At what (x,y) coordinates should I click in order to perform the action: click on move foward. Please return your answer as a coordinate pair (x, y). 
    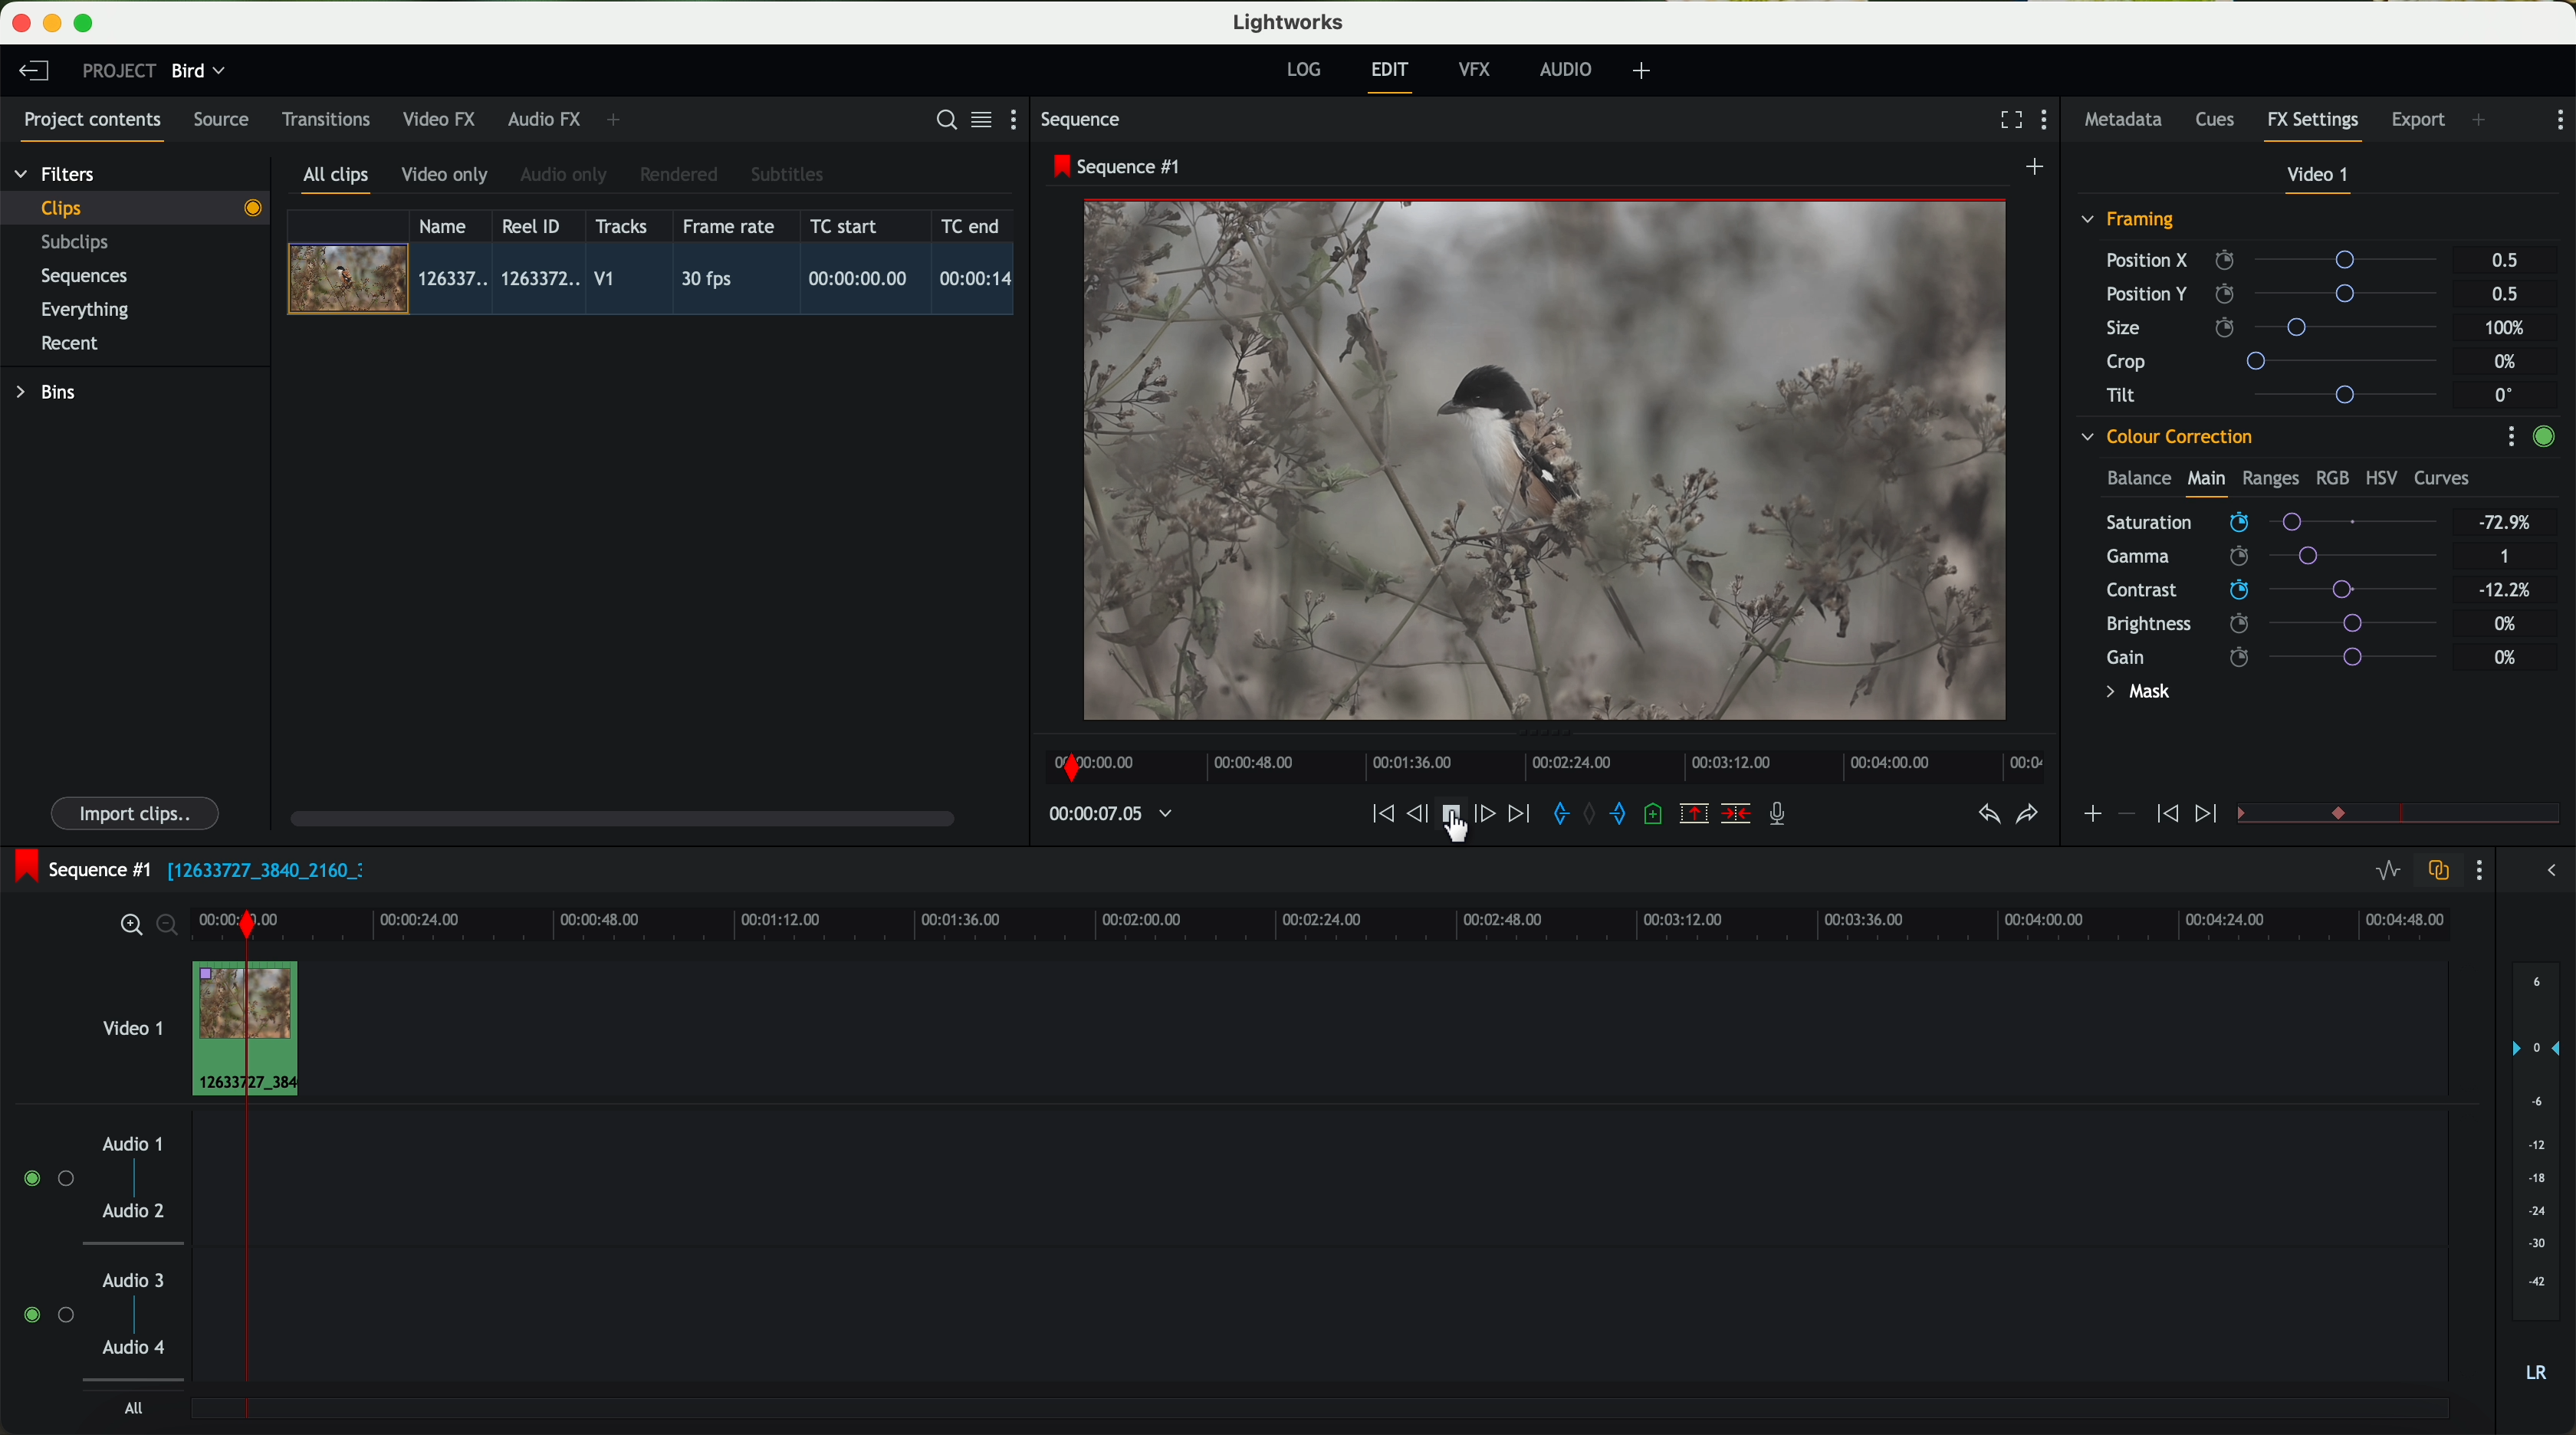
    Looking at the image, I should click on (1518, 814).